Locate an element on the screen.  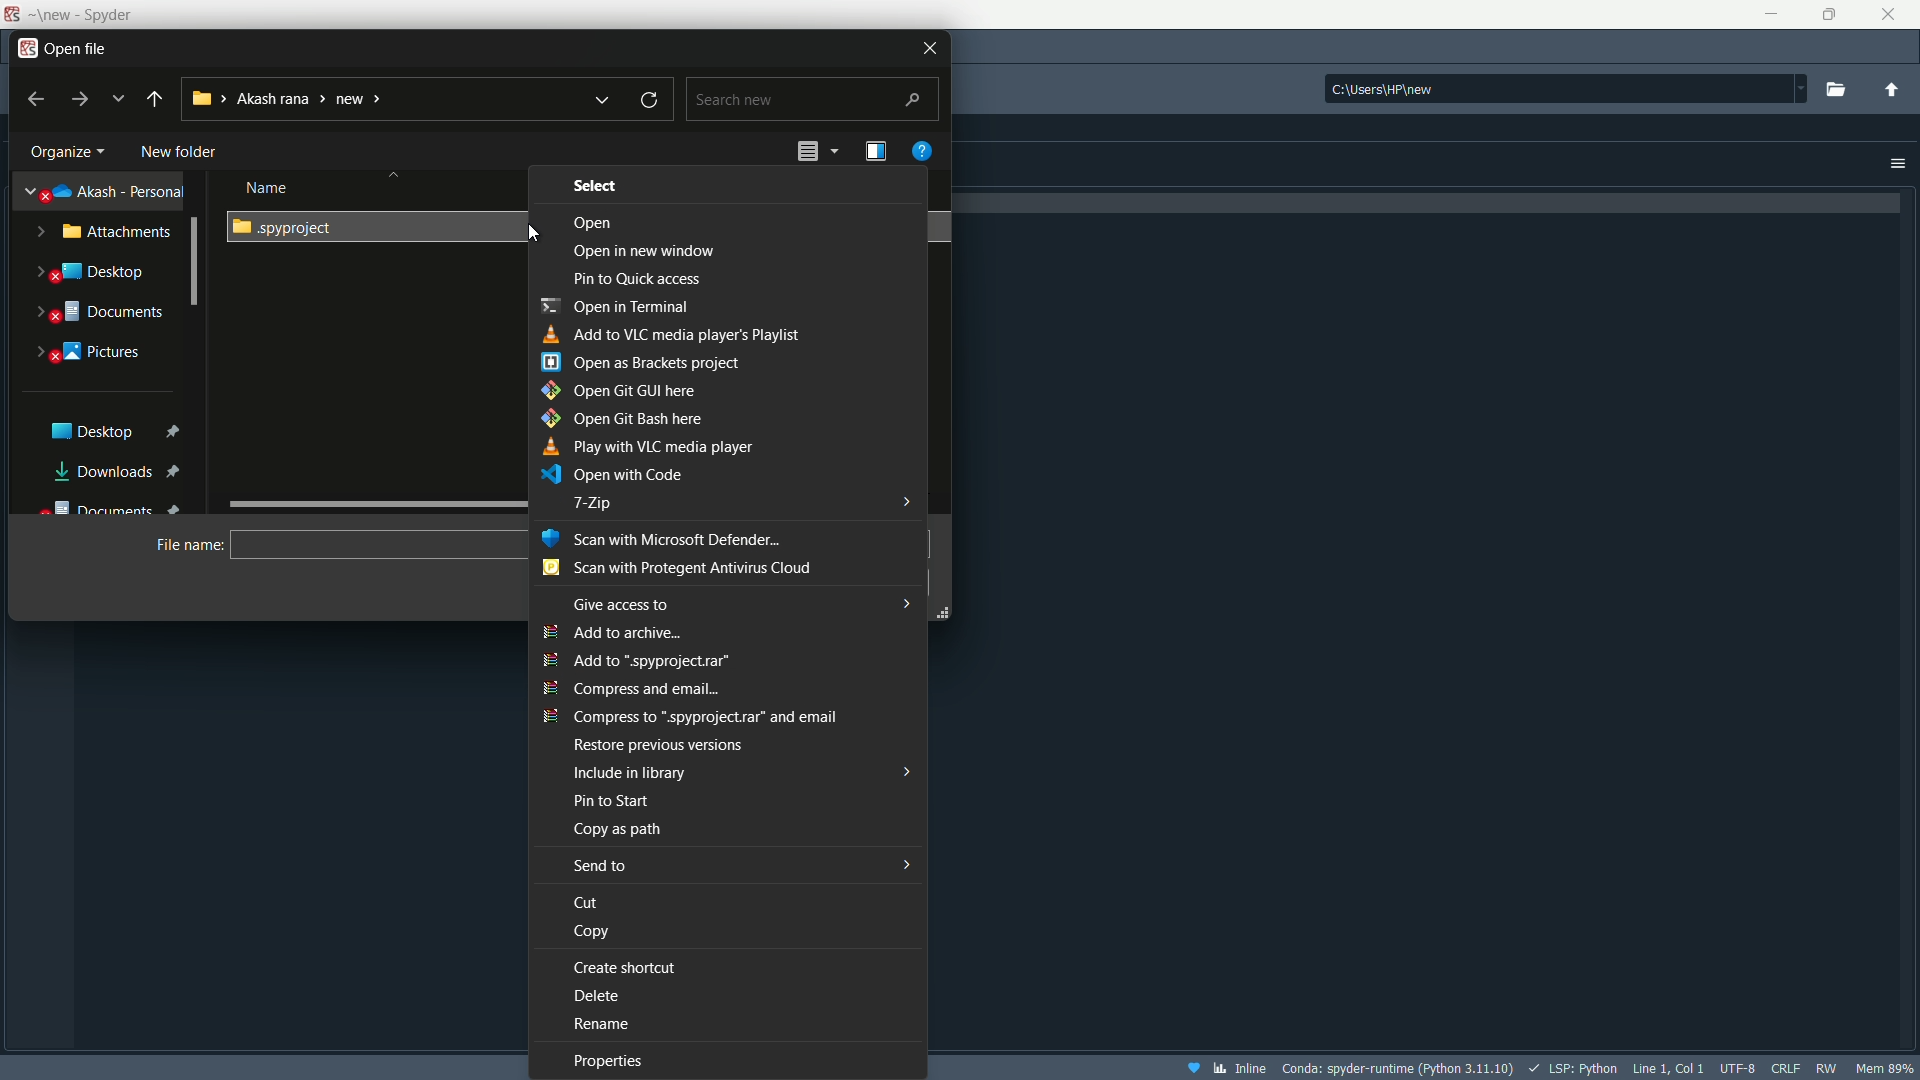
Open in terminal is located at coordinates (630, 307).